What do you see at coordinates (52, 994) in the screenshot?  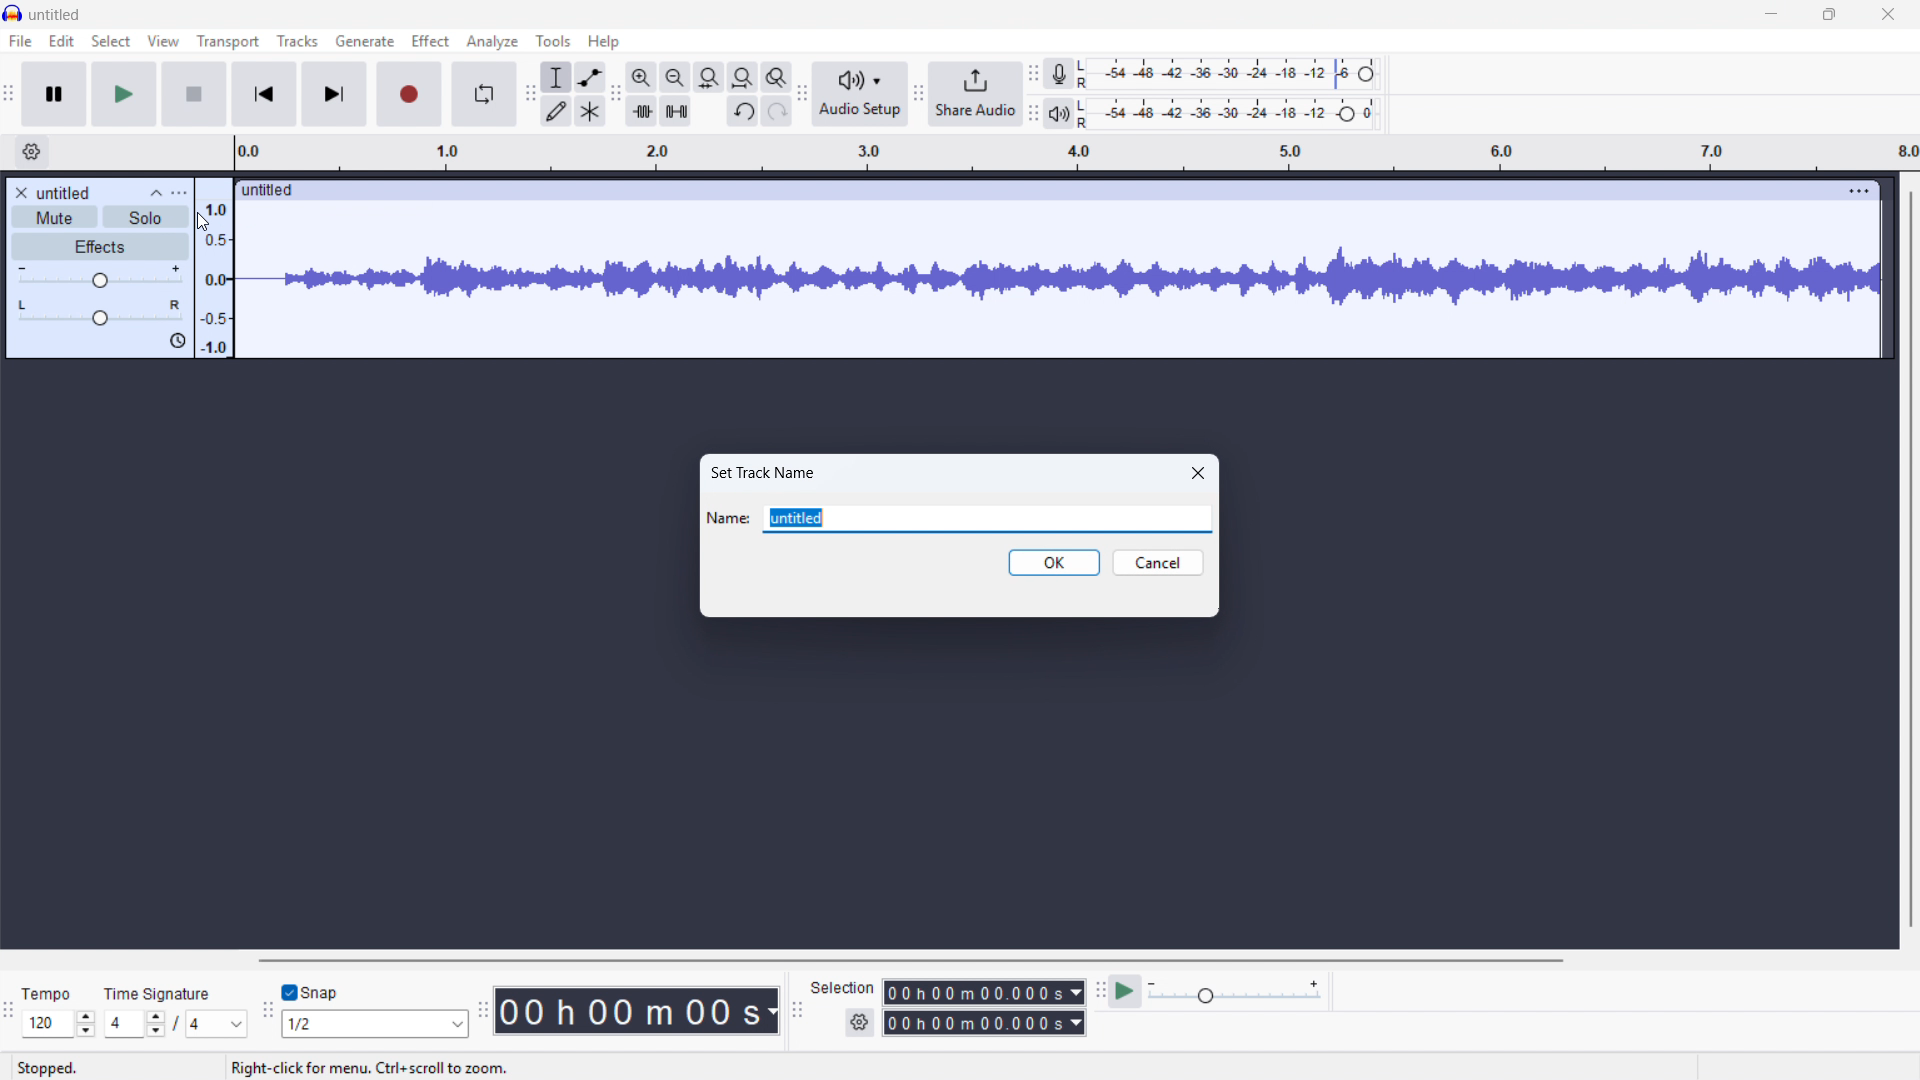 I see `Tempo` at bounding box center [52, 994].